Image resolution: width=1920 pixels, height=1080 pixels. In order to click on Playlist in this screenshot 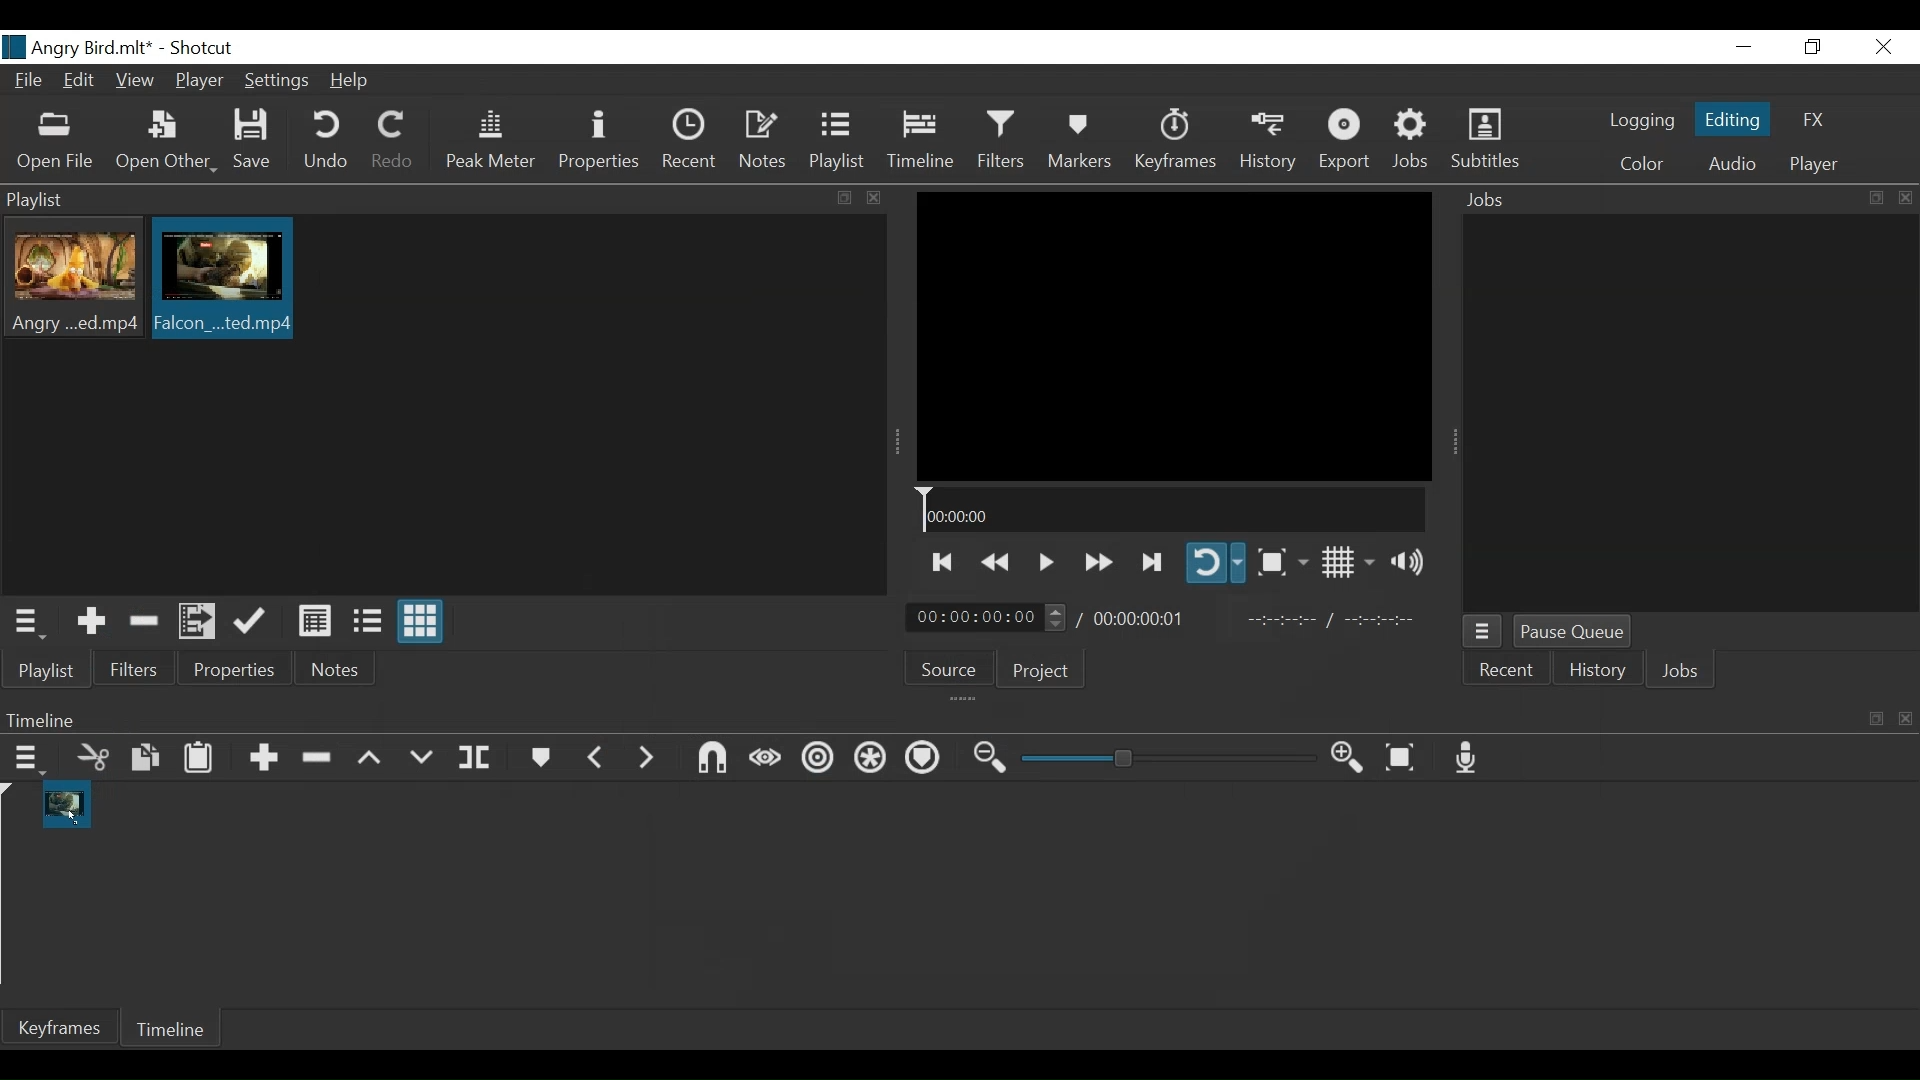, I will do `click(47, 670)`.